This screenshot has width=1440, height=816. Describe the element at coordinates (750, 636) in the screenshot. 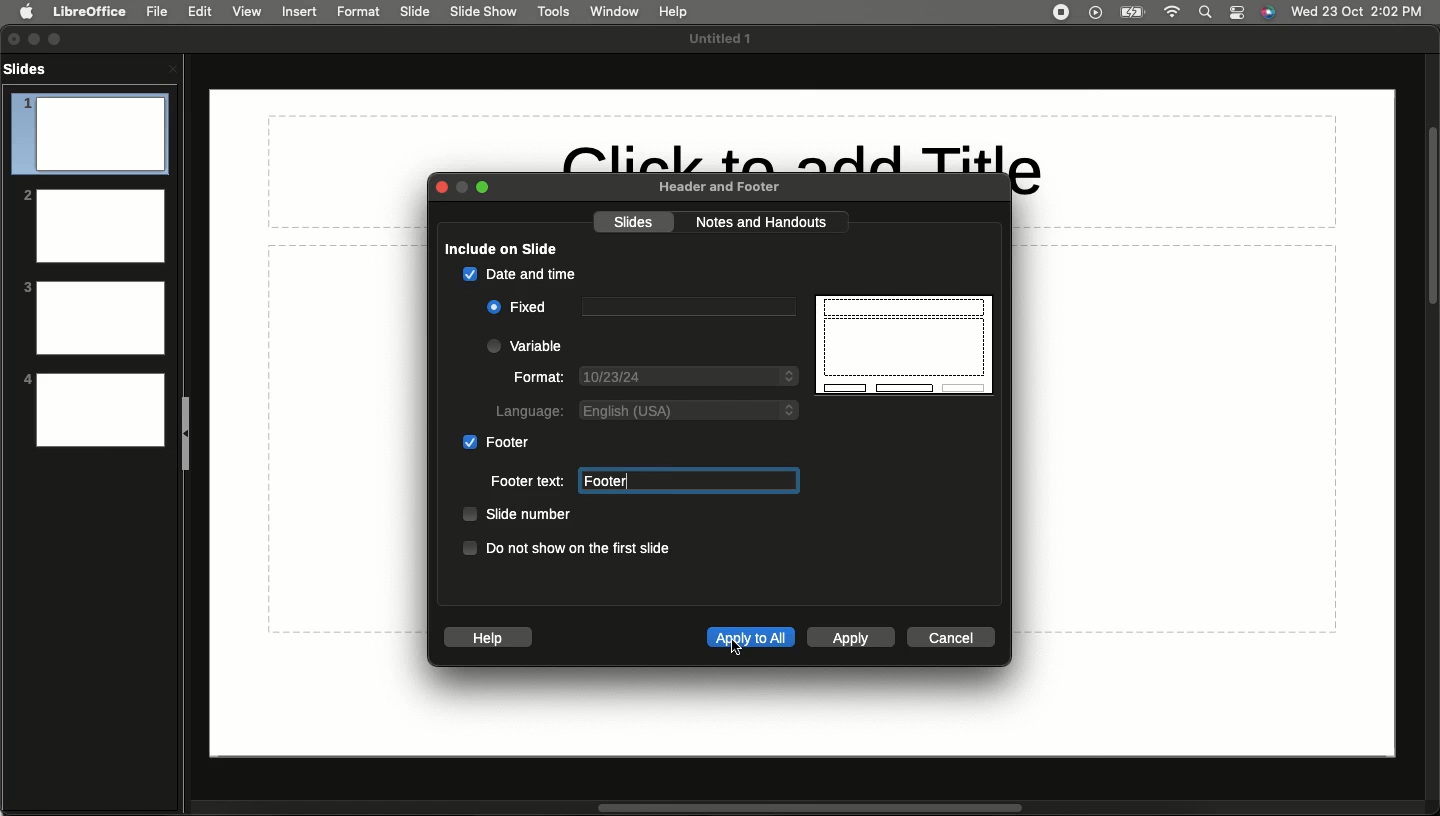

I see `Apply to all` at that location.